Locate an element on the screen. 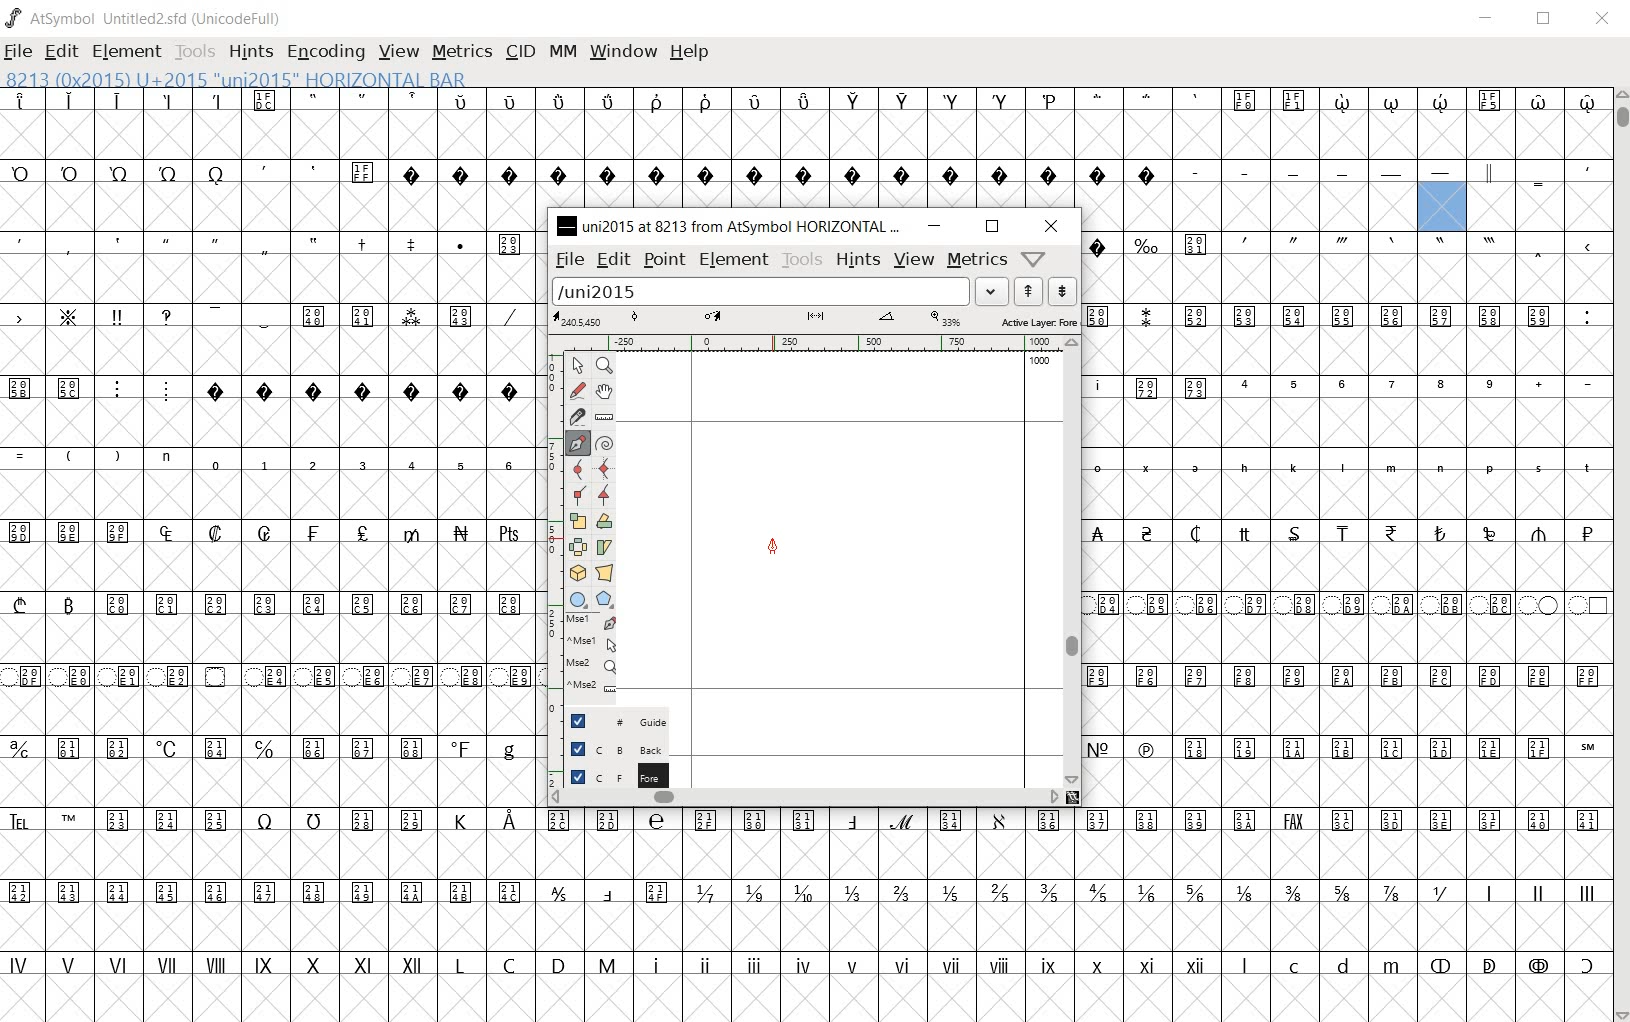 The width and height of the screenshot is (1630, 1022). metrics is located at coordinates (975, 259).